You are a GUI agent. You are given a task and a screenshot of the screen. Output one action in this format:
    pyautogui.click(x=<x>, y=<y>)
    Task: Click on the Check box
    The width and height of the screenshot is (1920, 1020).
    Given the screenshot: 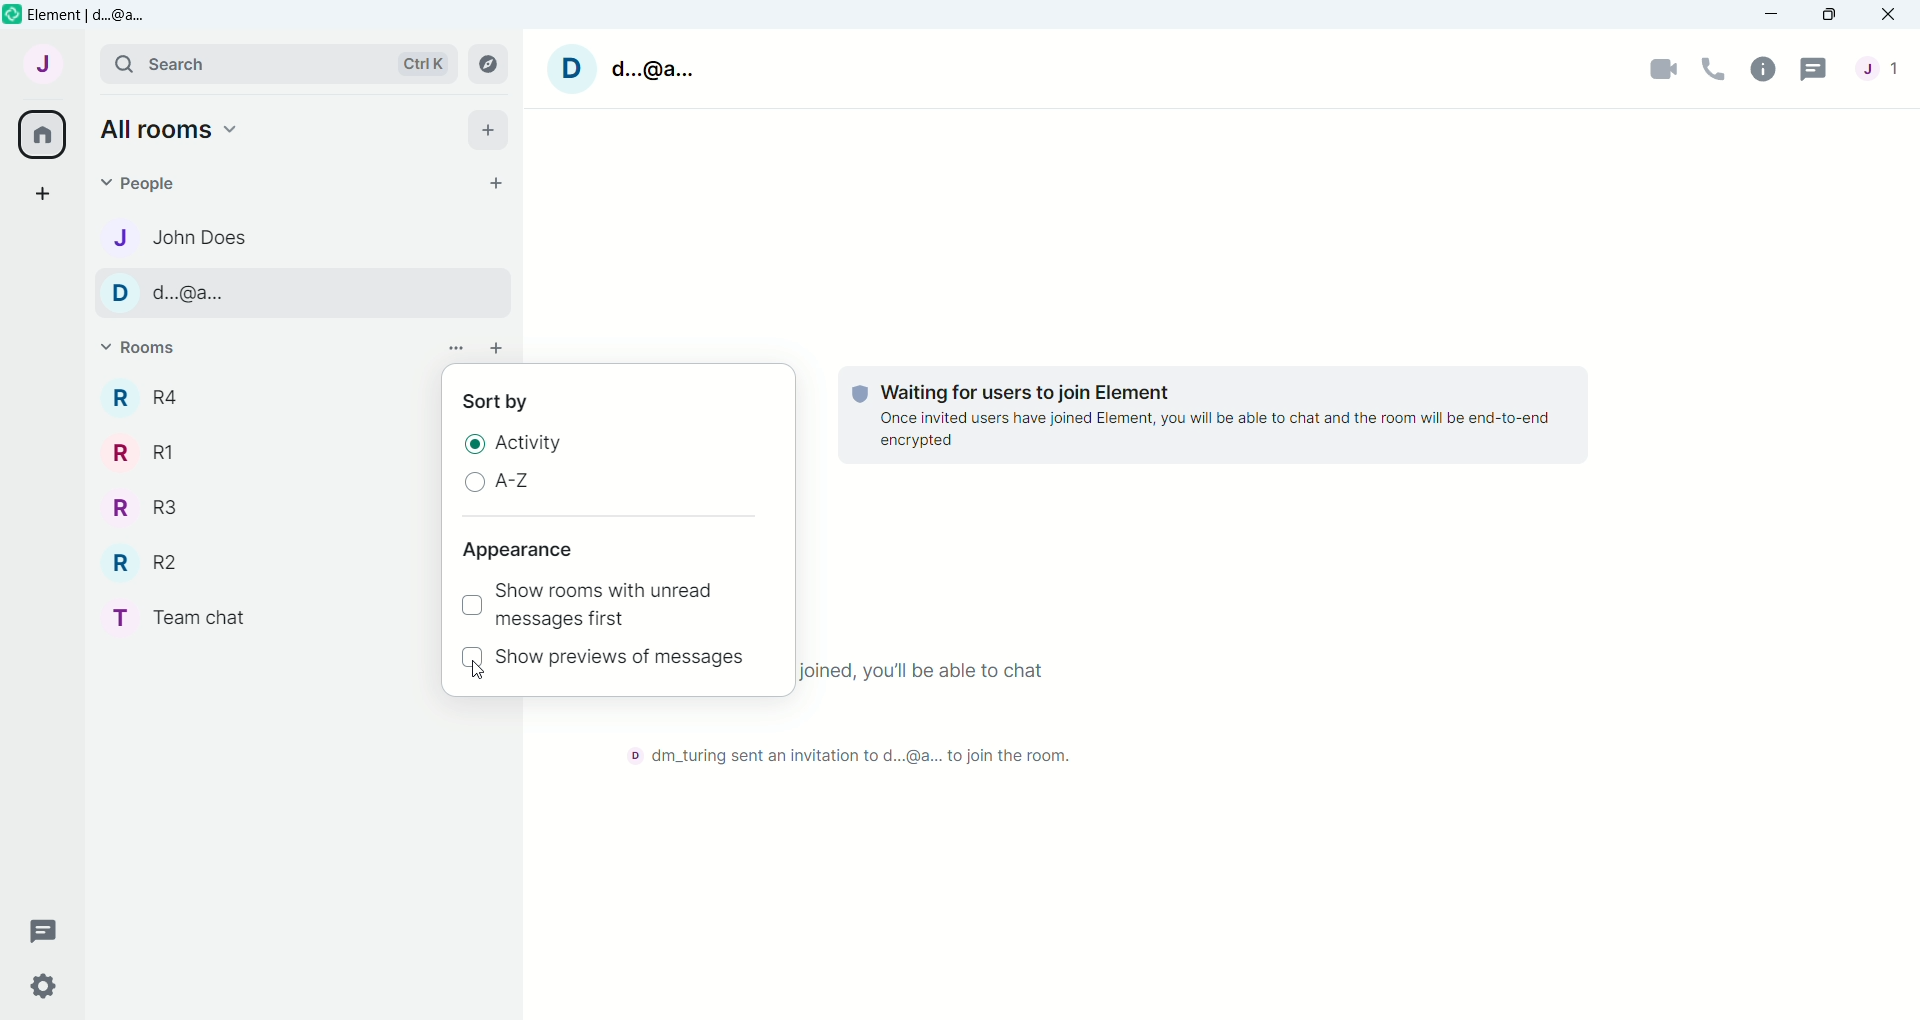 What is the action you would take?
    pyautogui.click(x=469, y=603)
    